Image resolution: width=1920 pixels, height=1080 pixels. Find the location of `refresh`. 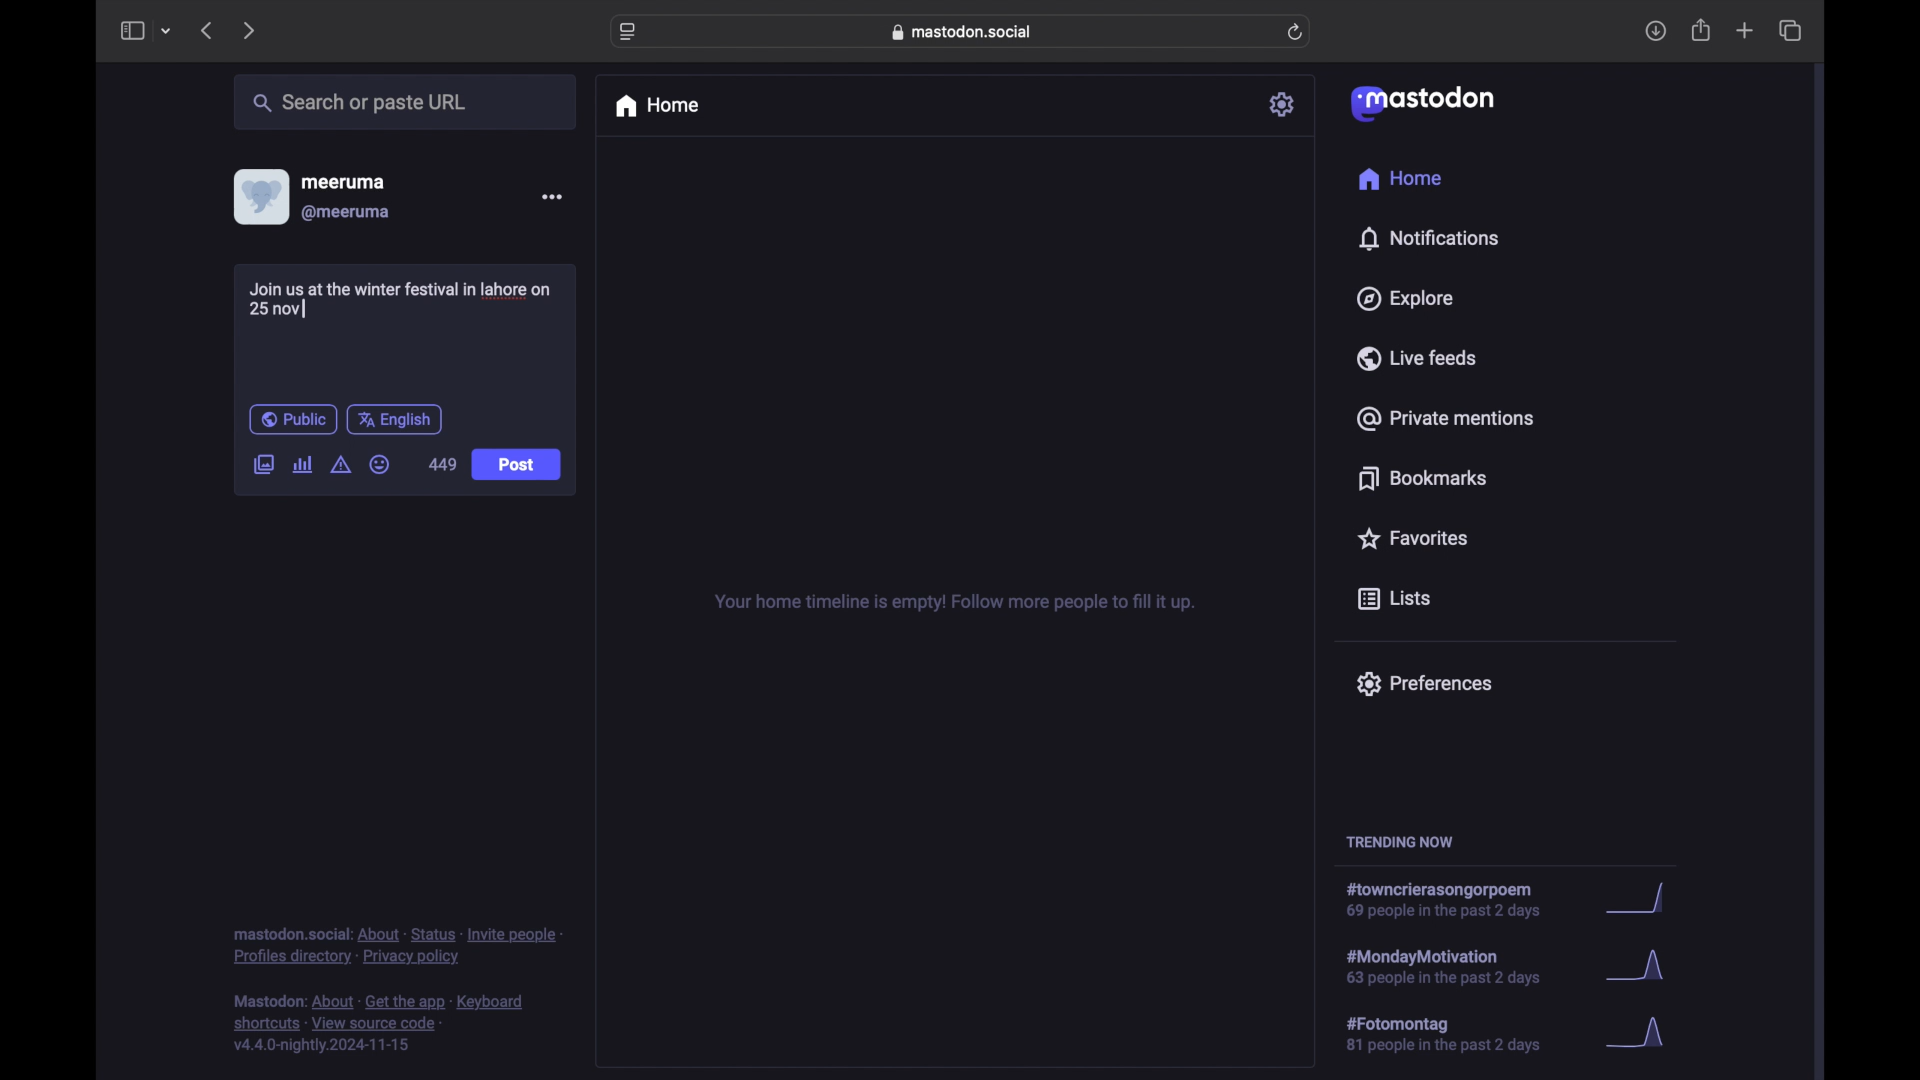

refresh is located at coordinates (1297, 33).